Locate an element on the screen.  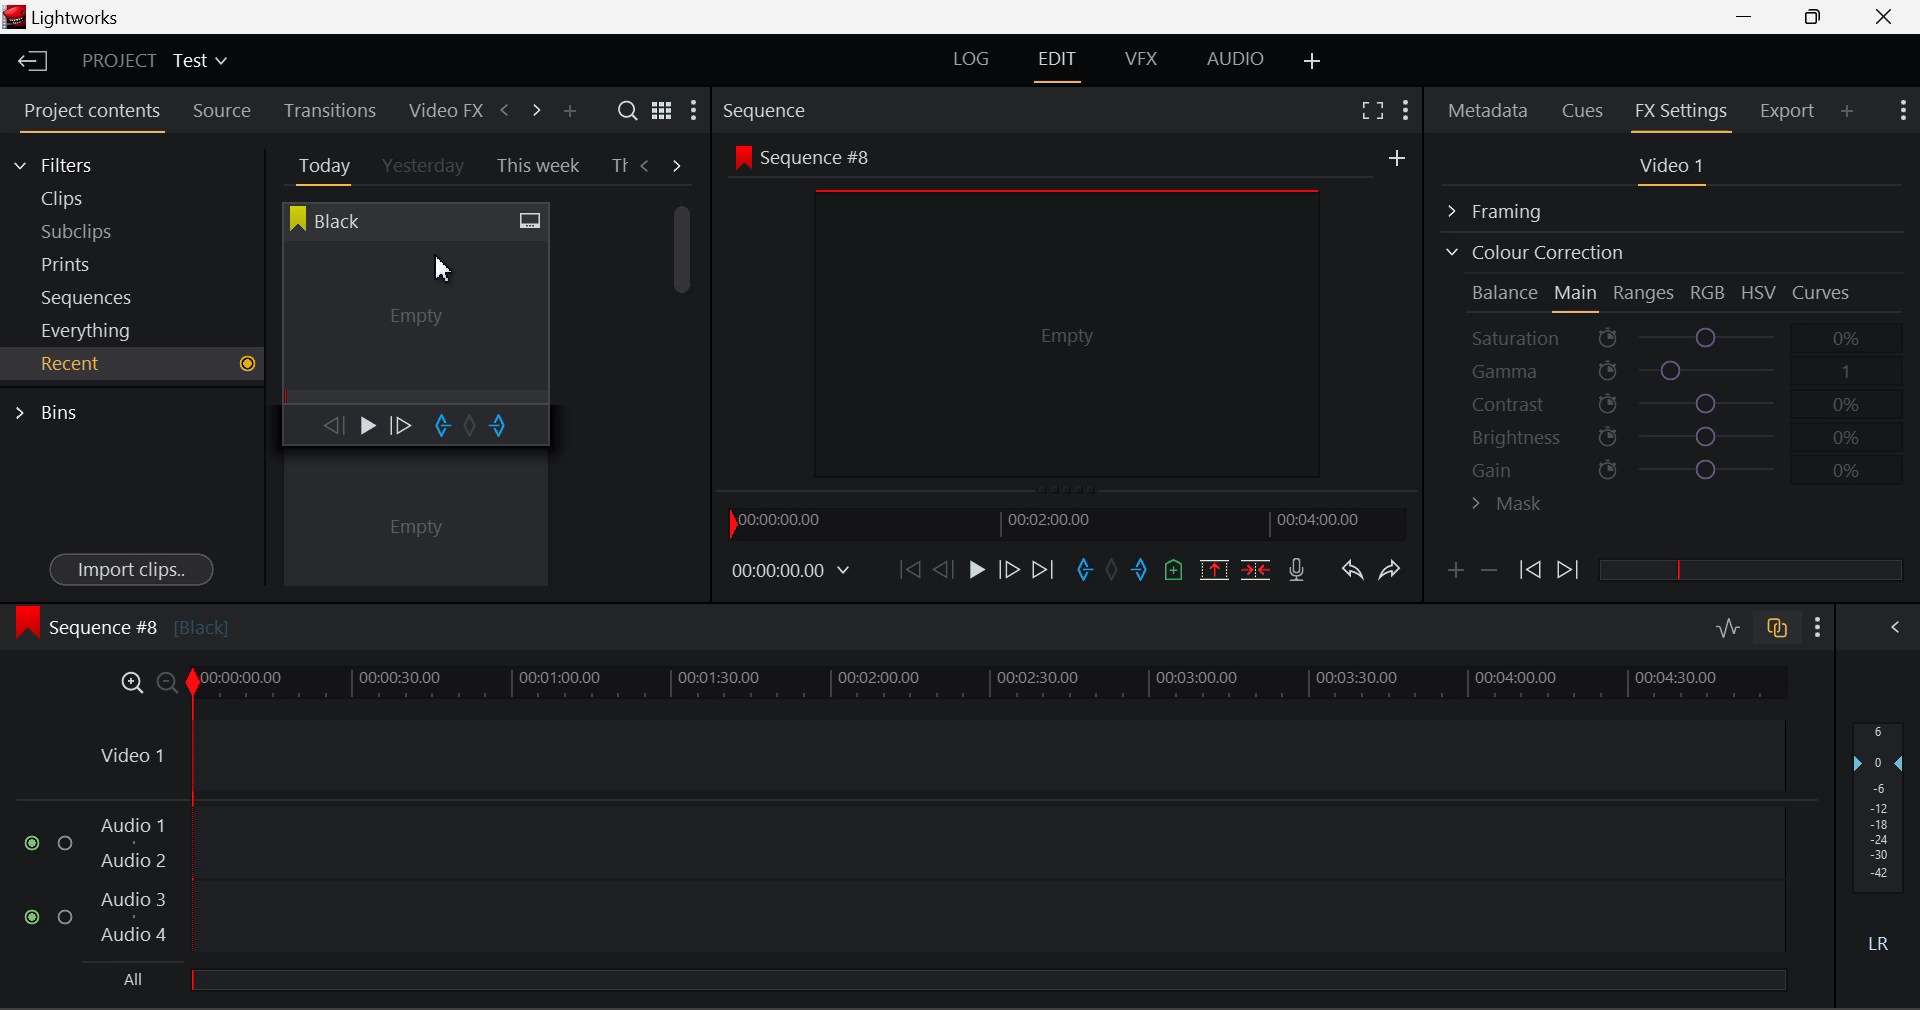
Sequence #8 Preview Screen is located at coordinates (1068, 317).